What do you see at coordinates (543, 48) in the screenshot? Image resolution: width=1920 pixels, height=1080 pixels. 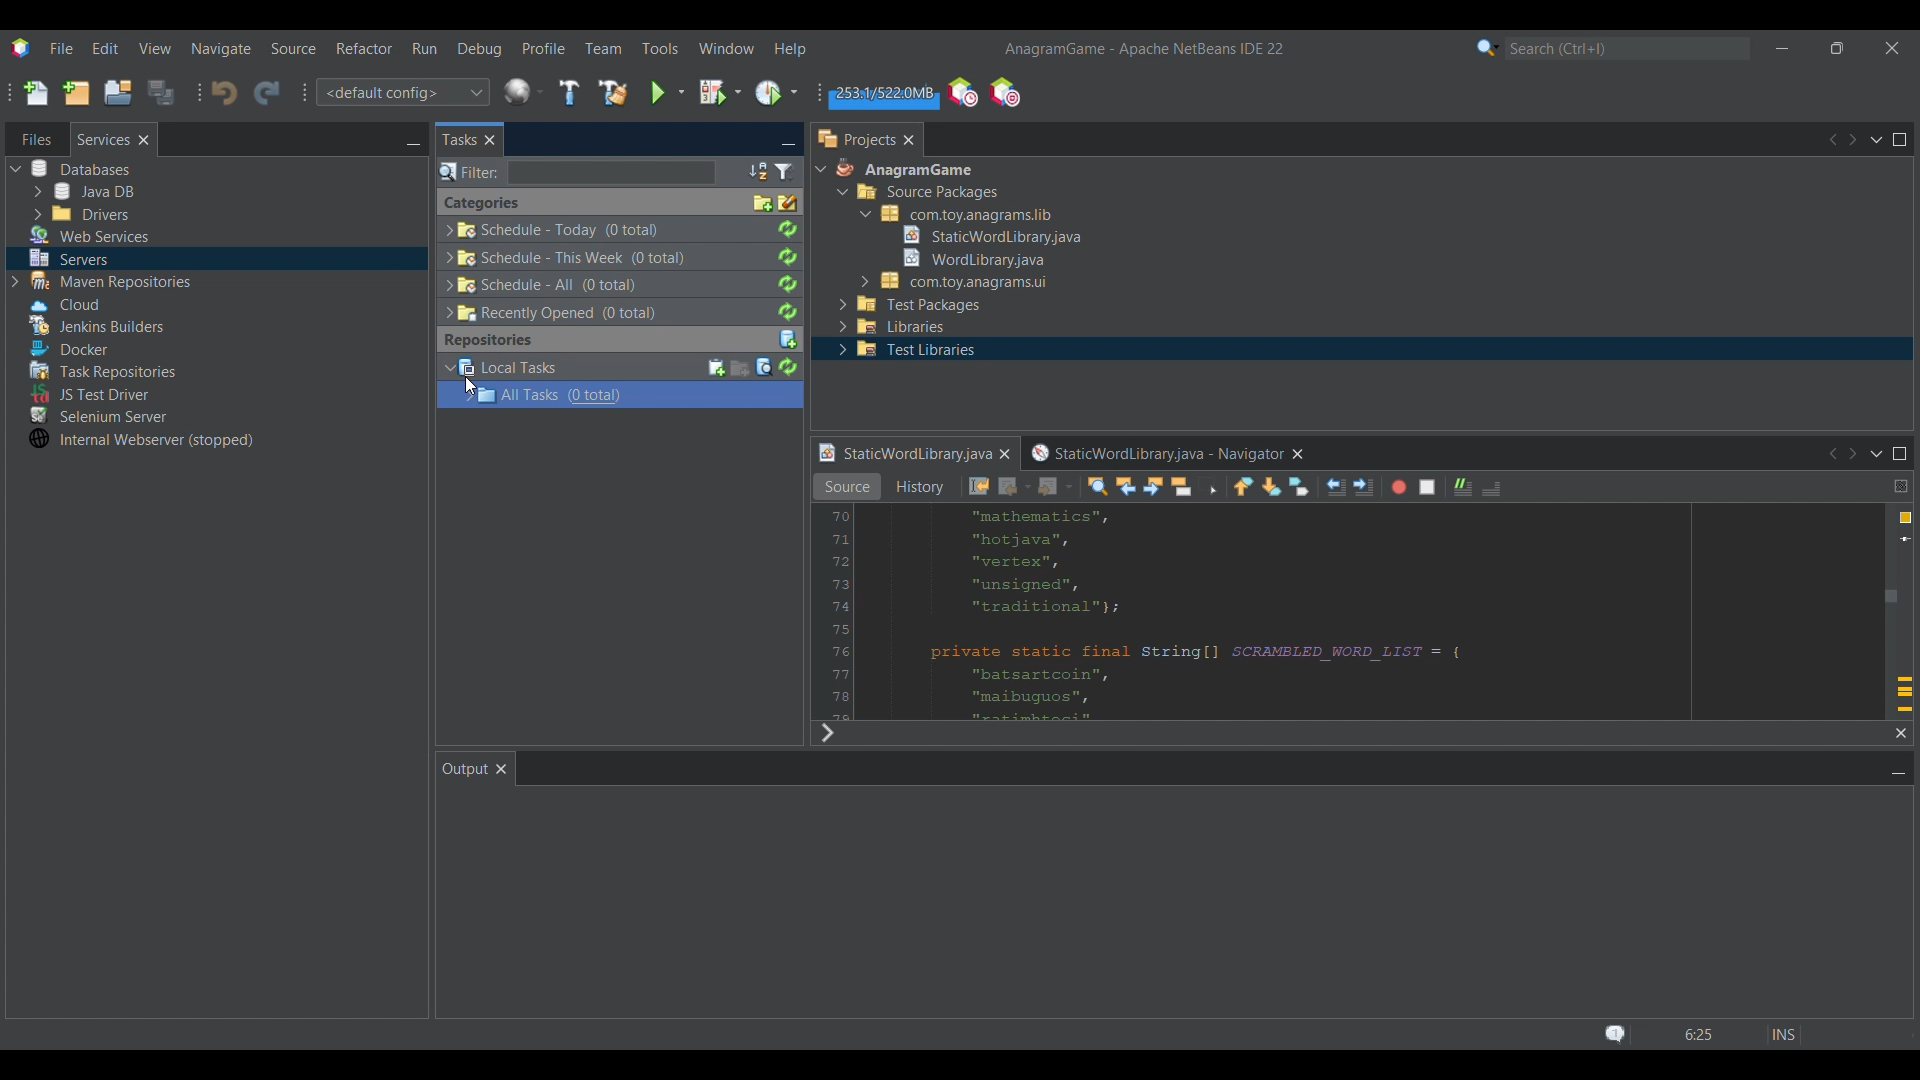 I see `Profile menu` at bounding box center [543, 48].